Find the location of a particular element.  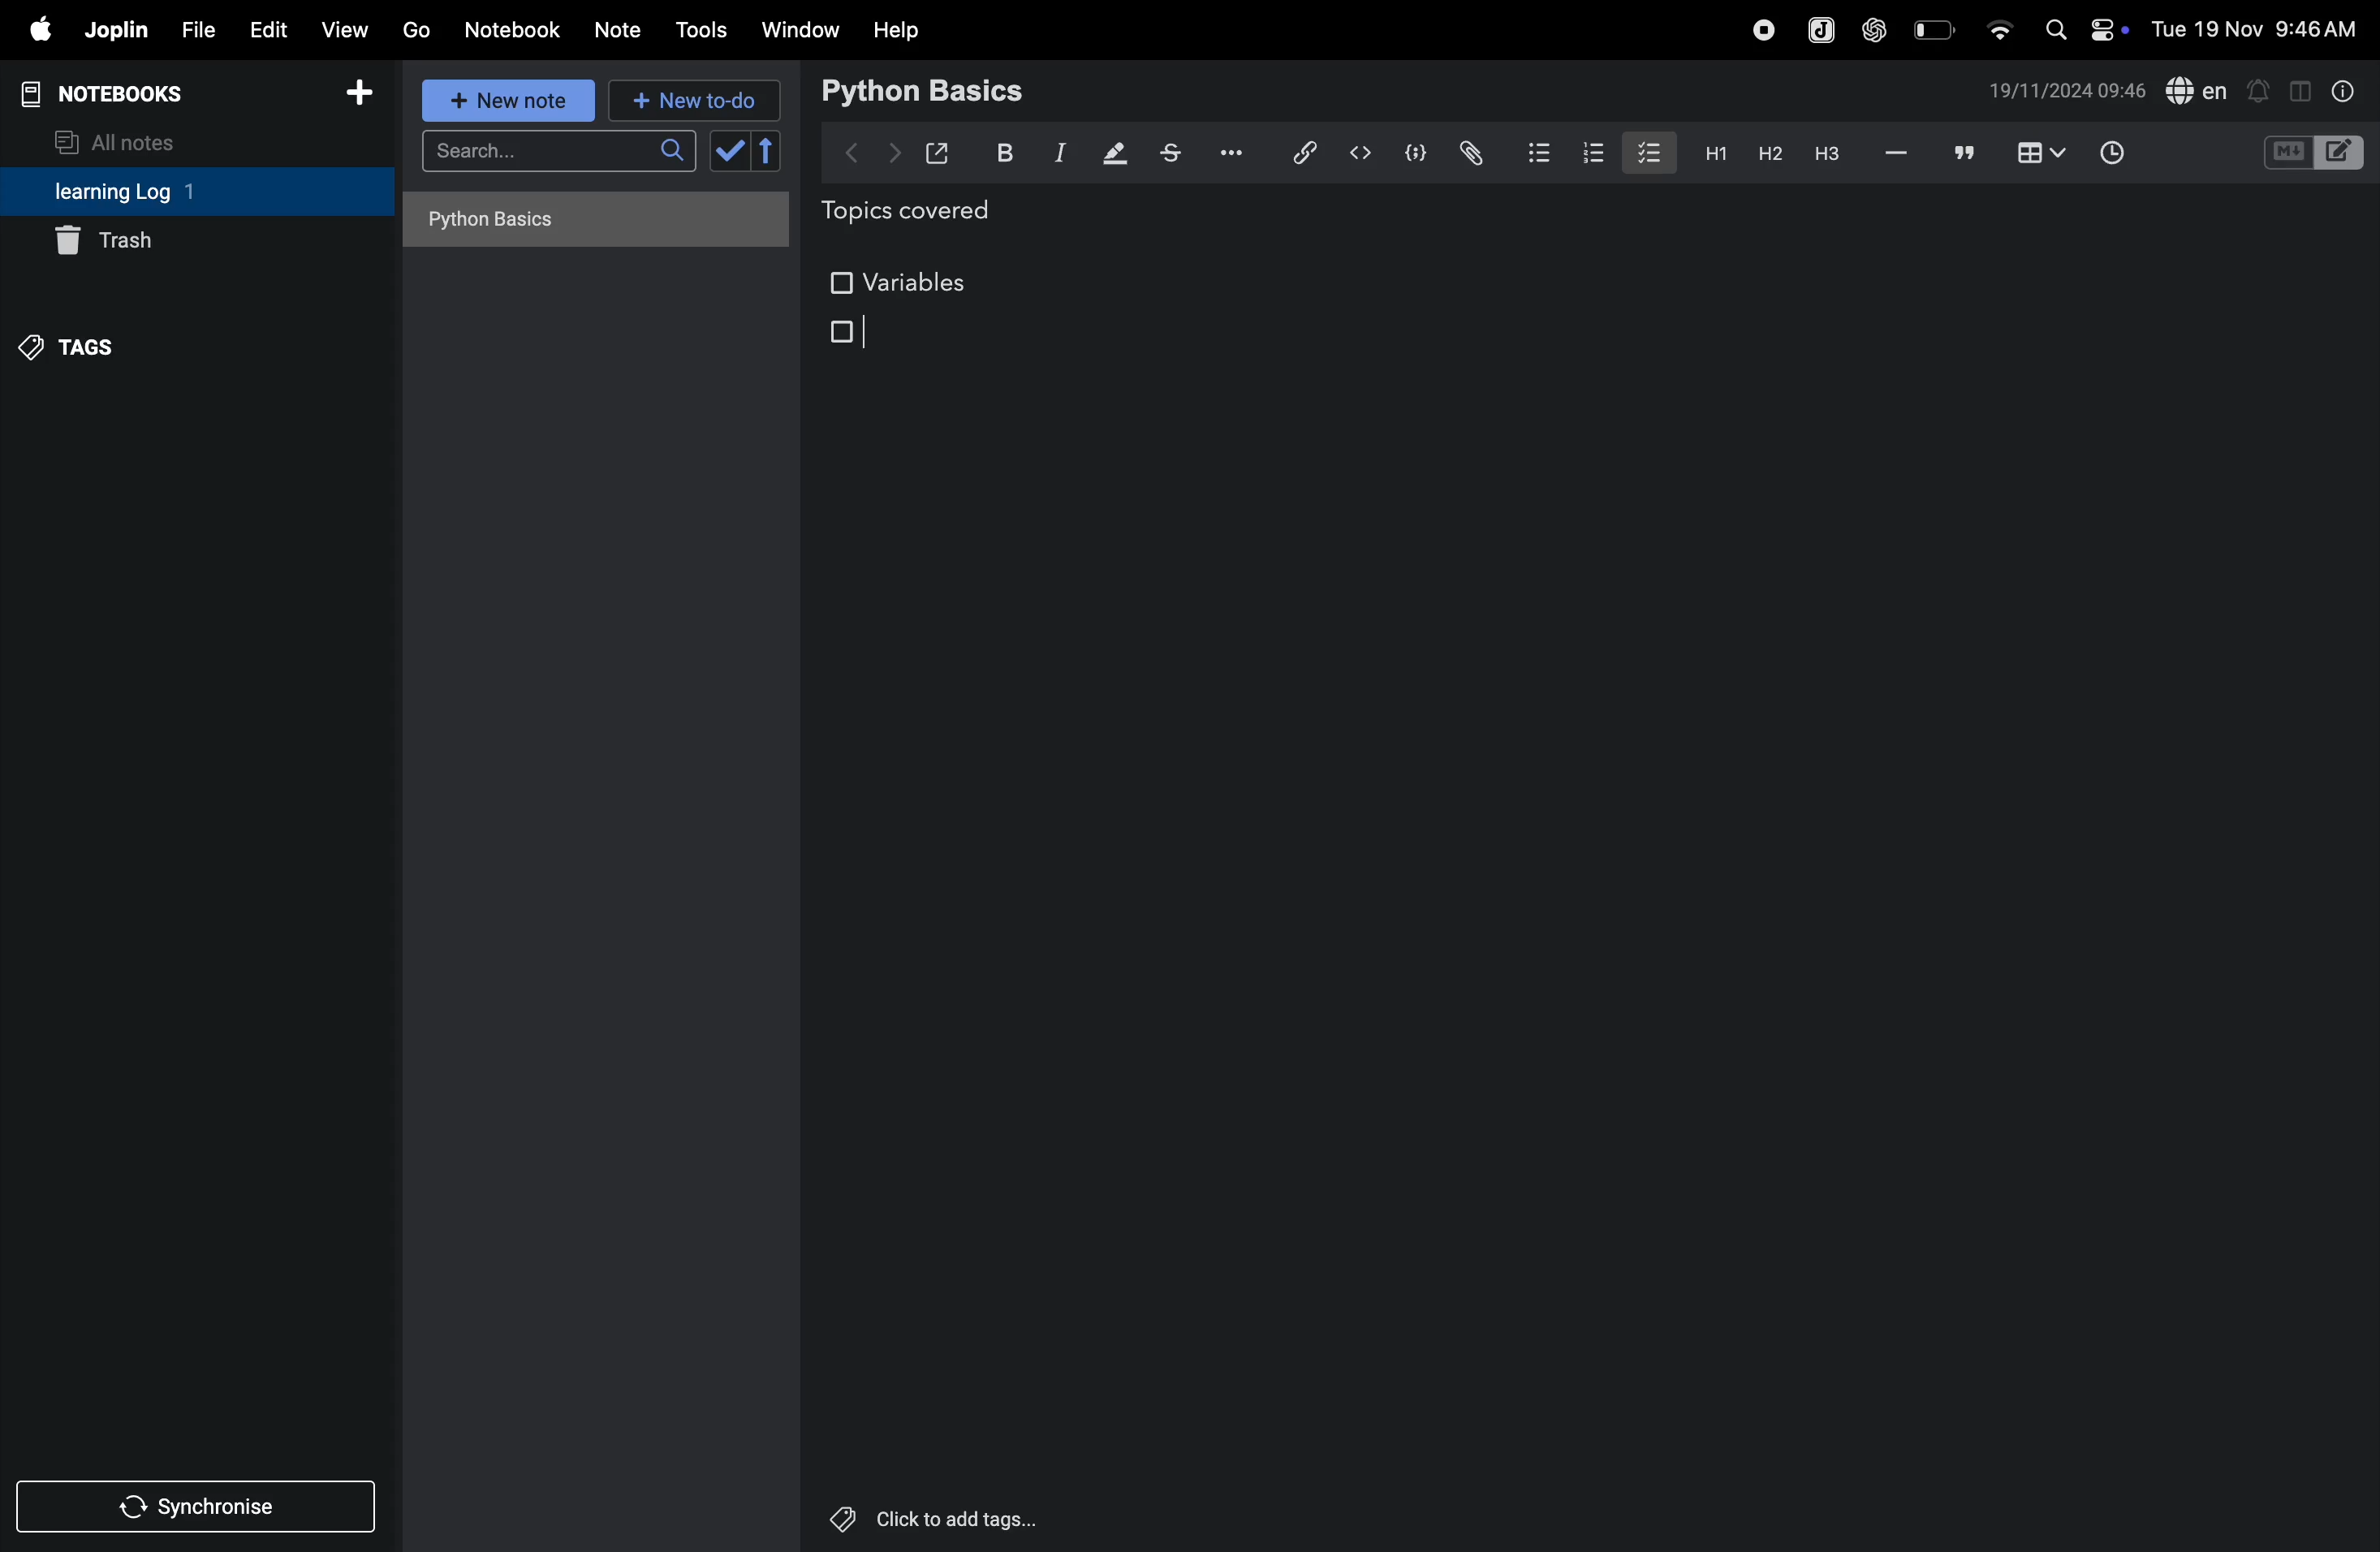

numbered list is located at coordinates (1598, 153).